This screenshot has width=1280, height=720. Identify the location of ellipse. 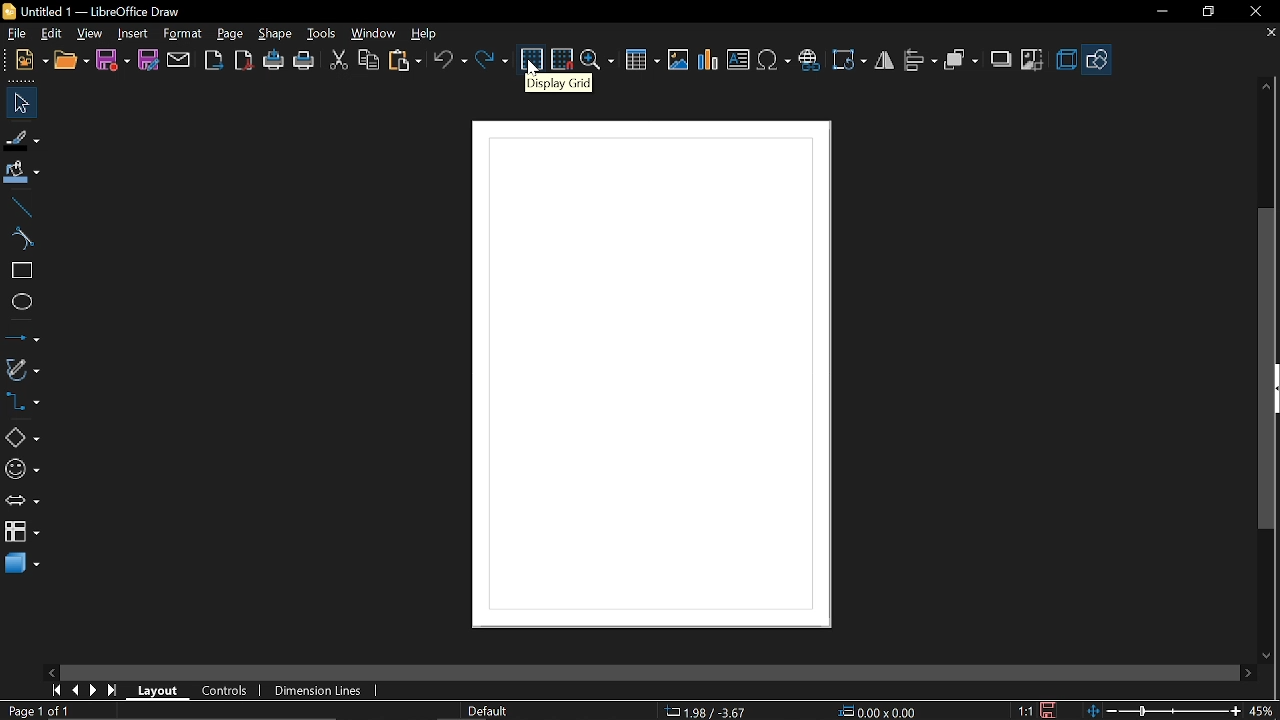
(19, 302).